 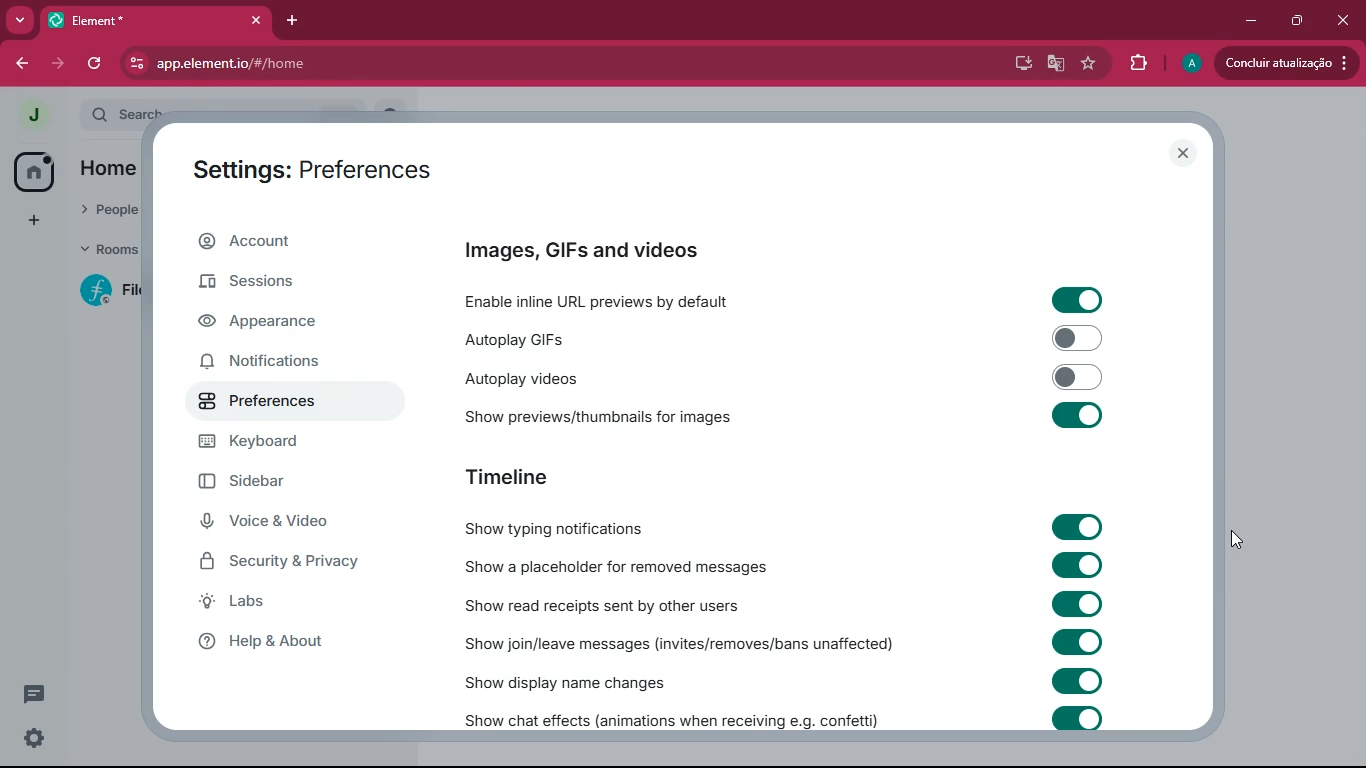 What do you see at coordinates (608, 415) in the screenshot?
I see `show previews/thumbnails for images` at bounding box center [608, 415].